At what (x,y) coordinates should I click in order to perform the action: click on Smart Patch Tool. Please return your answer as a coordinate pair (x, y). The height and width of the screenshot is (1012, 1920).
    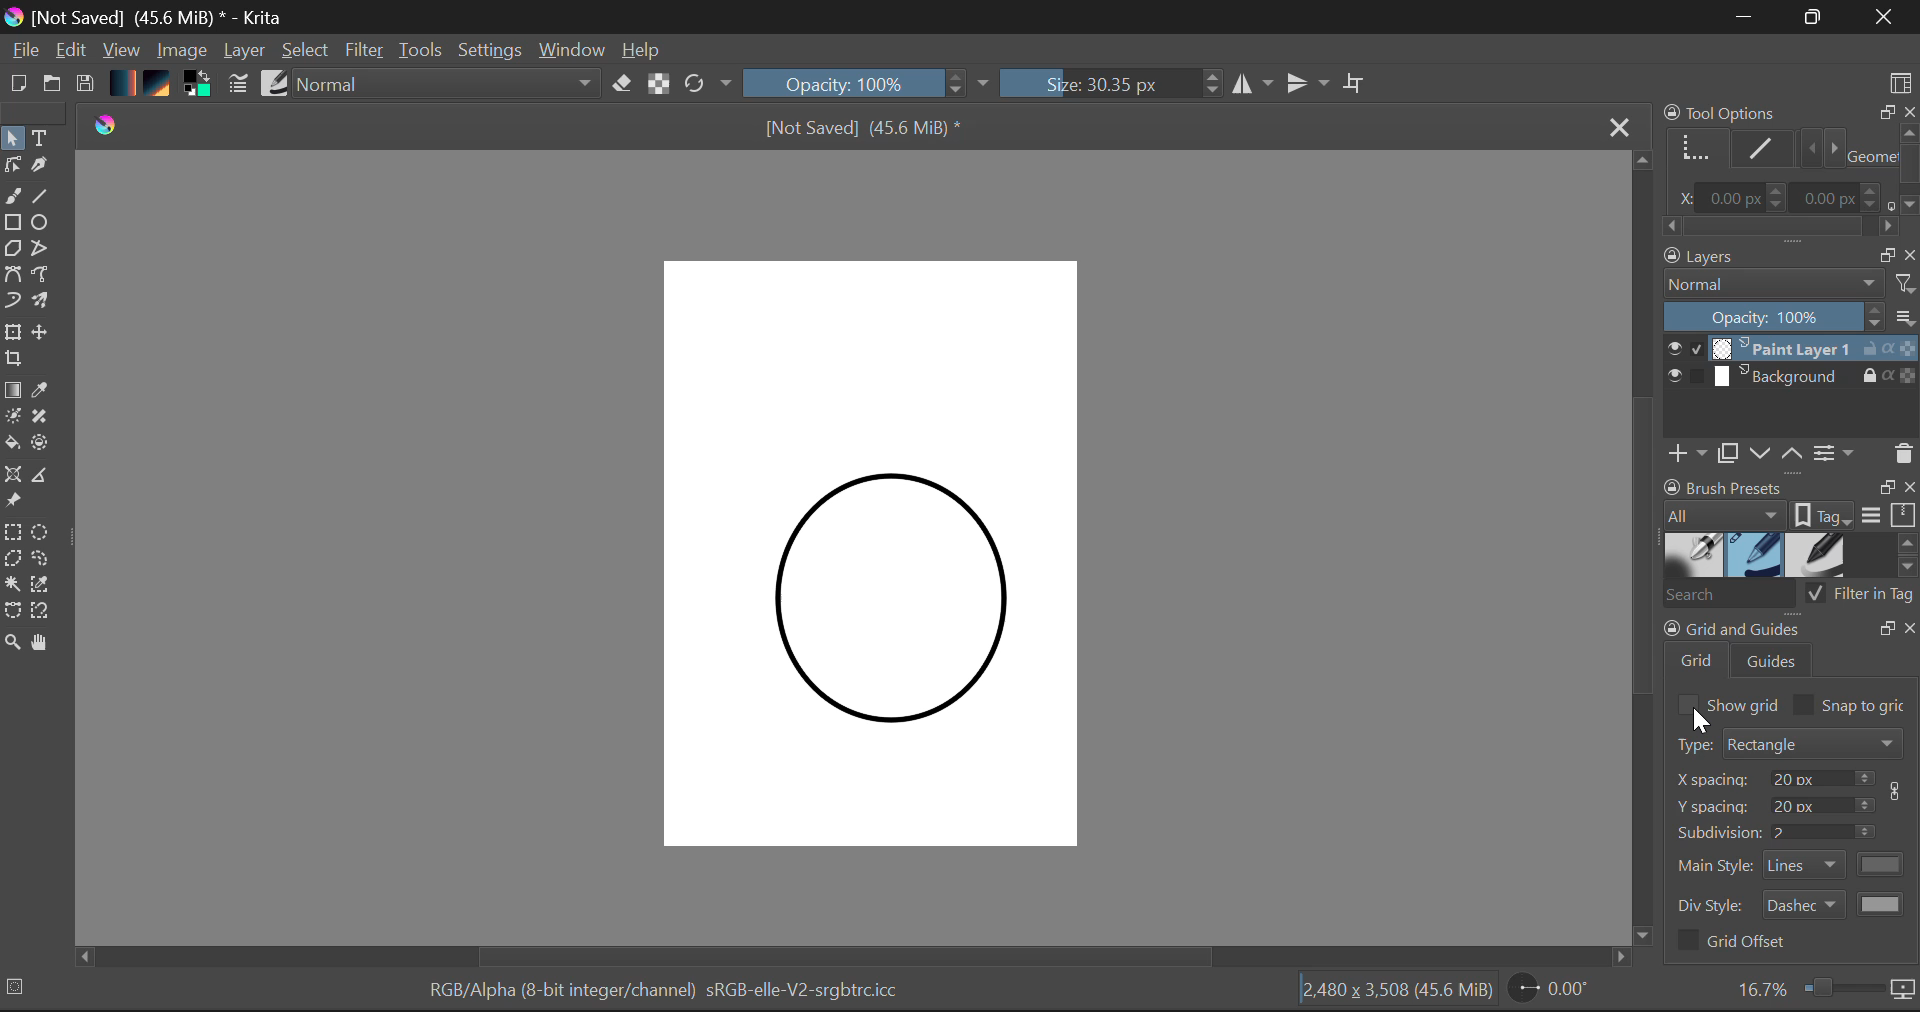
    Looking at the image, I should click on (46, 416).